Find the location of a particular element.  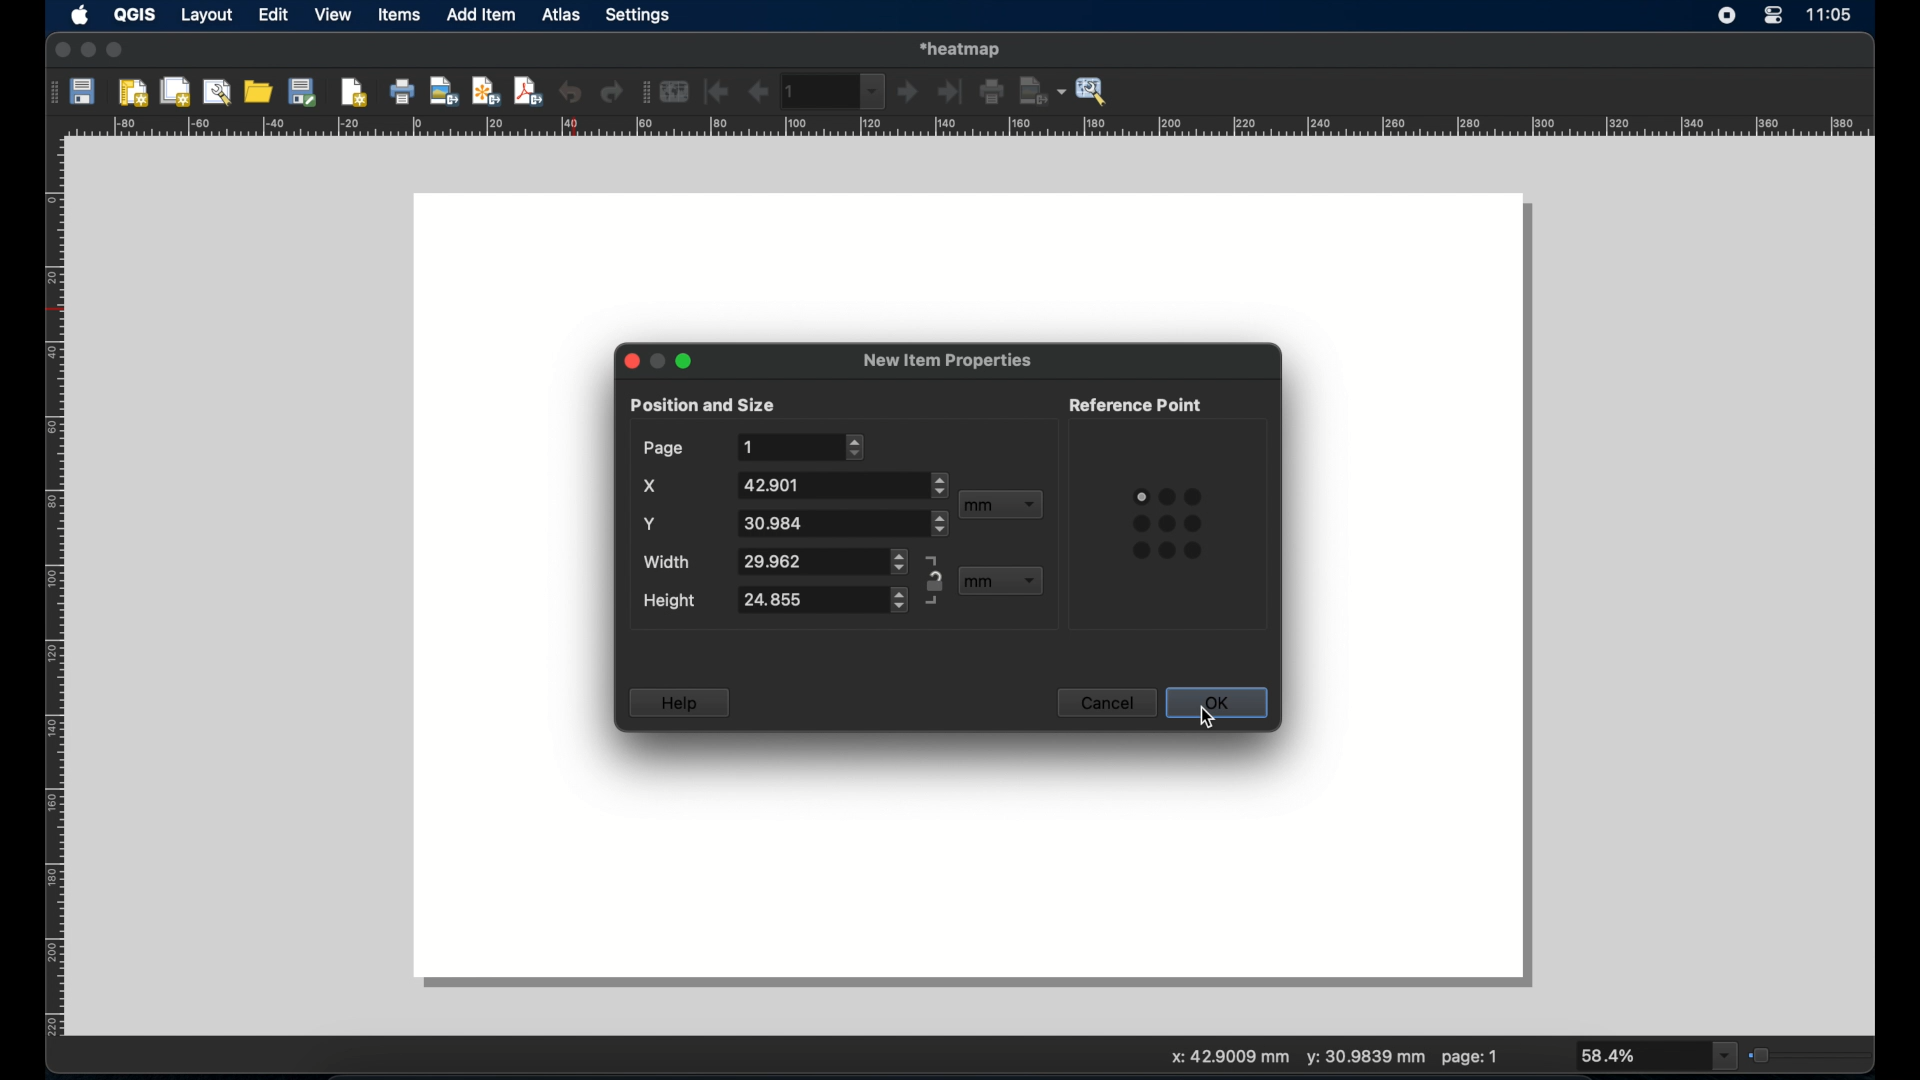

maximize is located at coordinates (116, 51).